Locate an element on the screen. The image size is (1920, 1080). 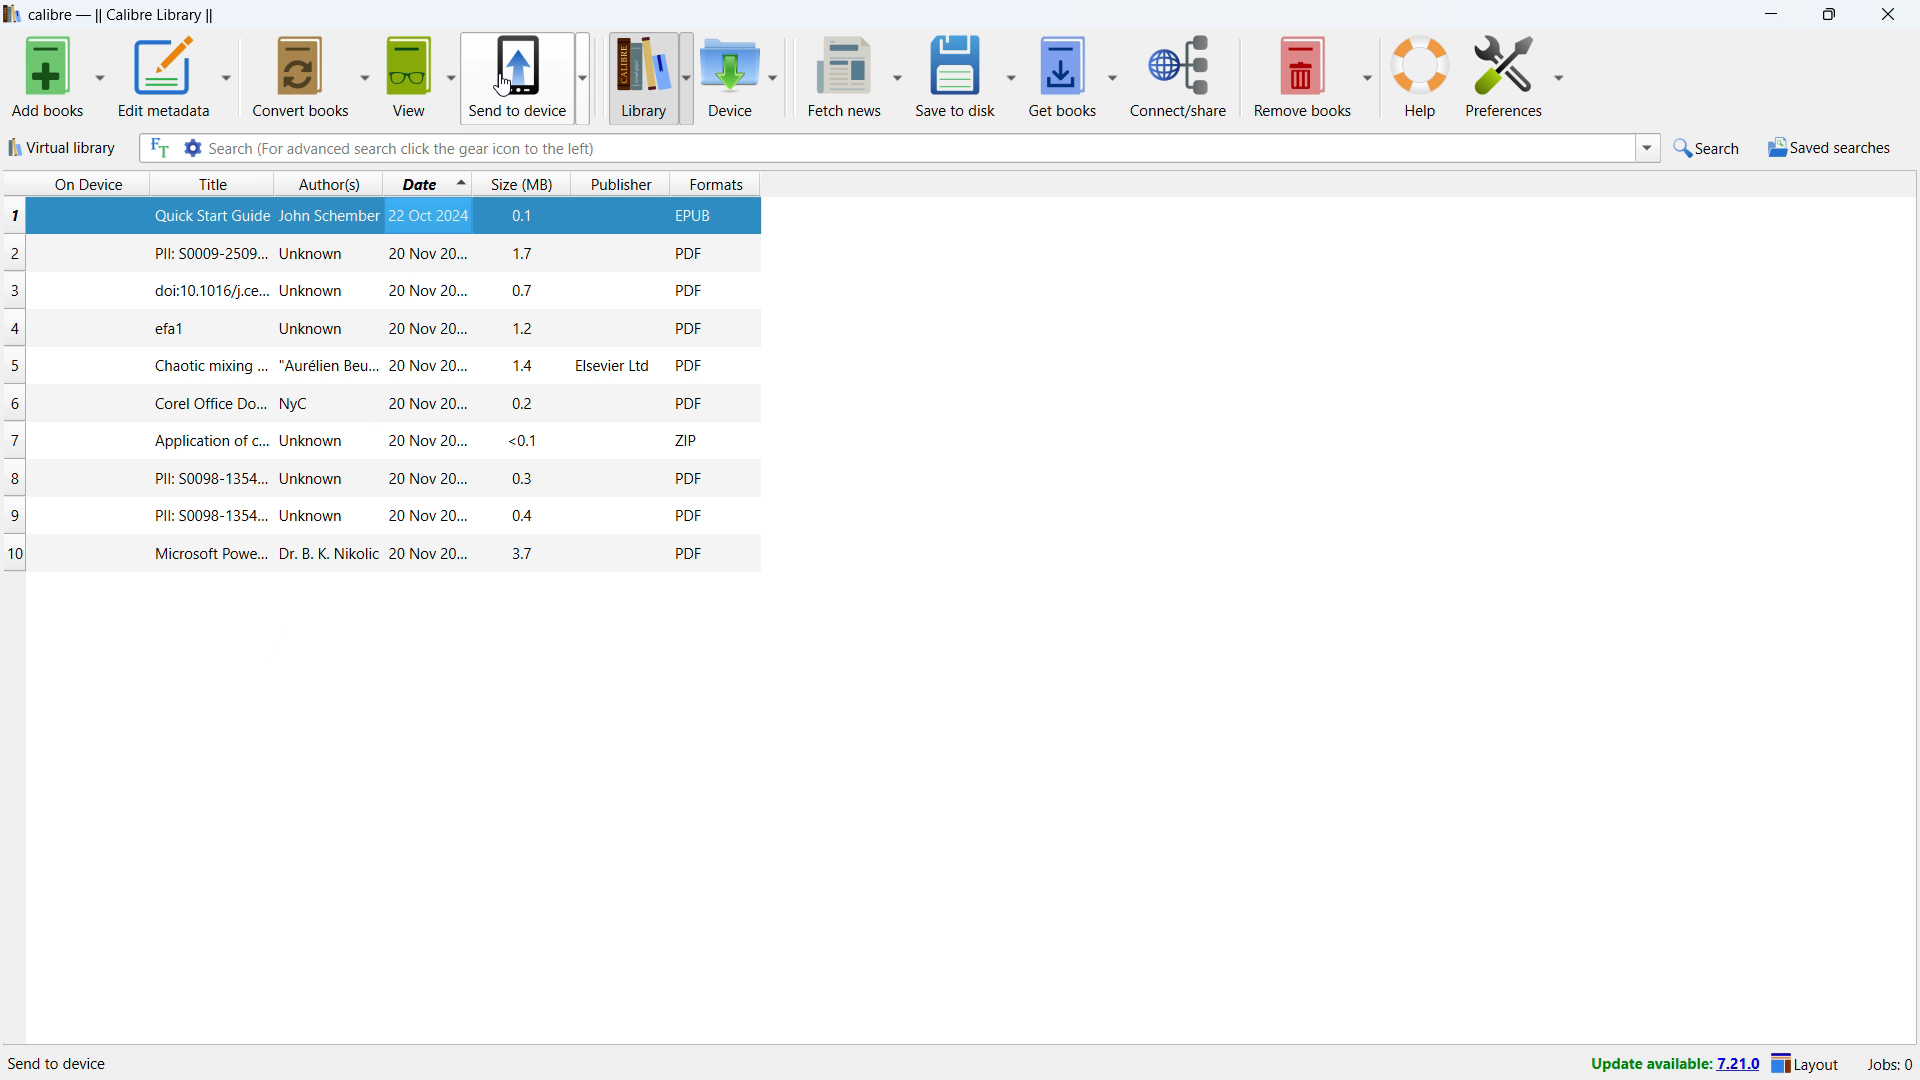
add books options is located at coordinates (103, 77).